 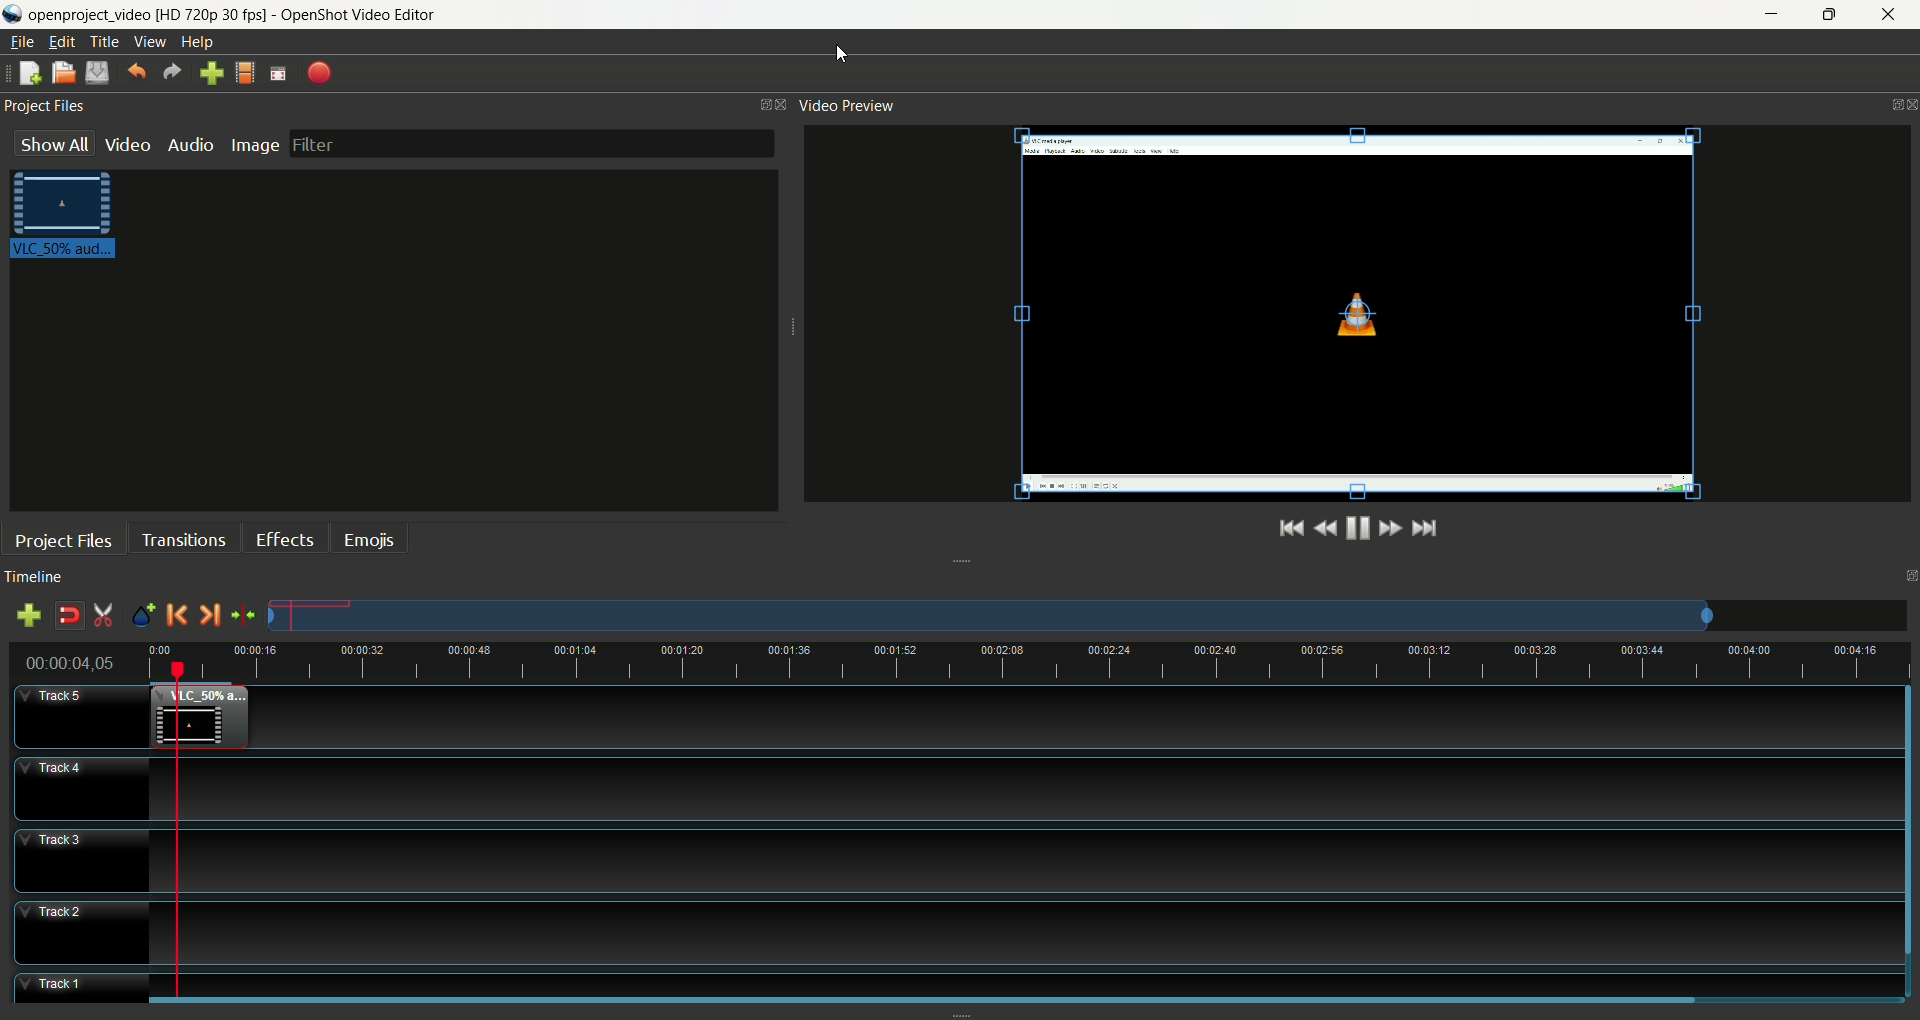 I want to click on track3, so click(x=86, y=858).